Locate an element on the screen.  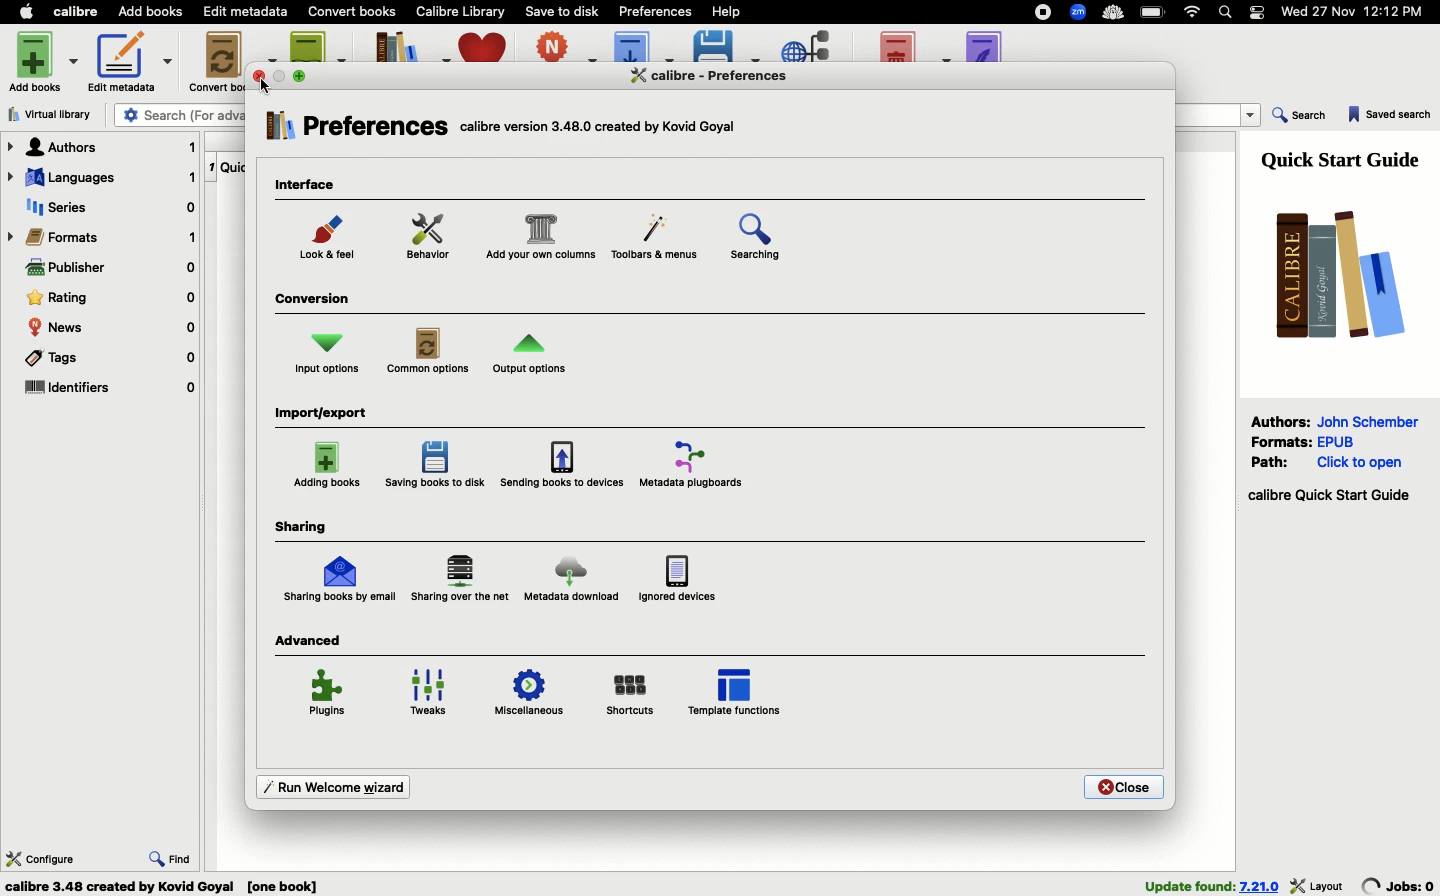
Plugins is located at coordinates (329, 696).